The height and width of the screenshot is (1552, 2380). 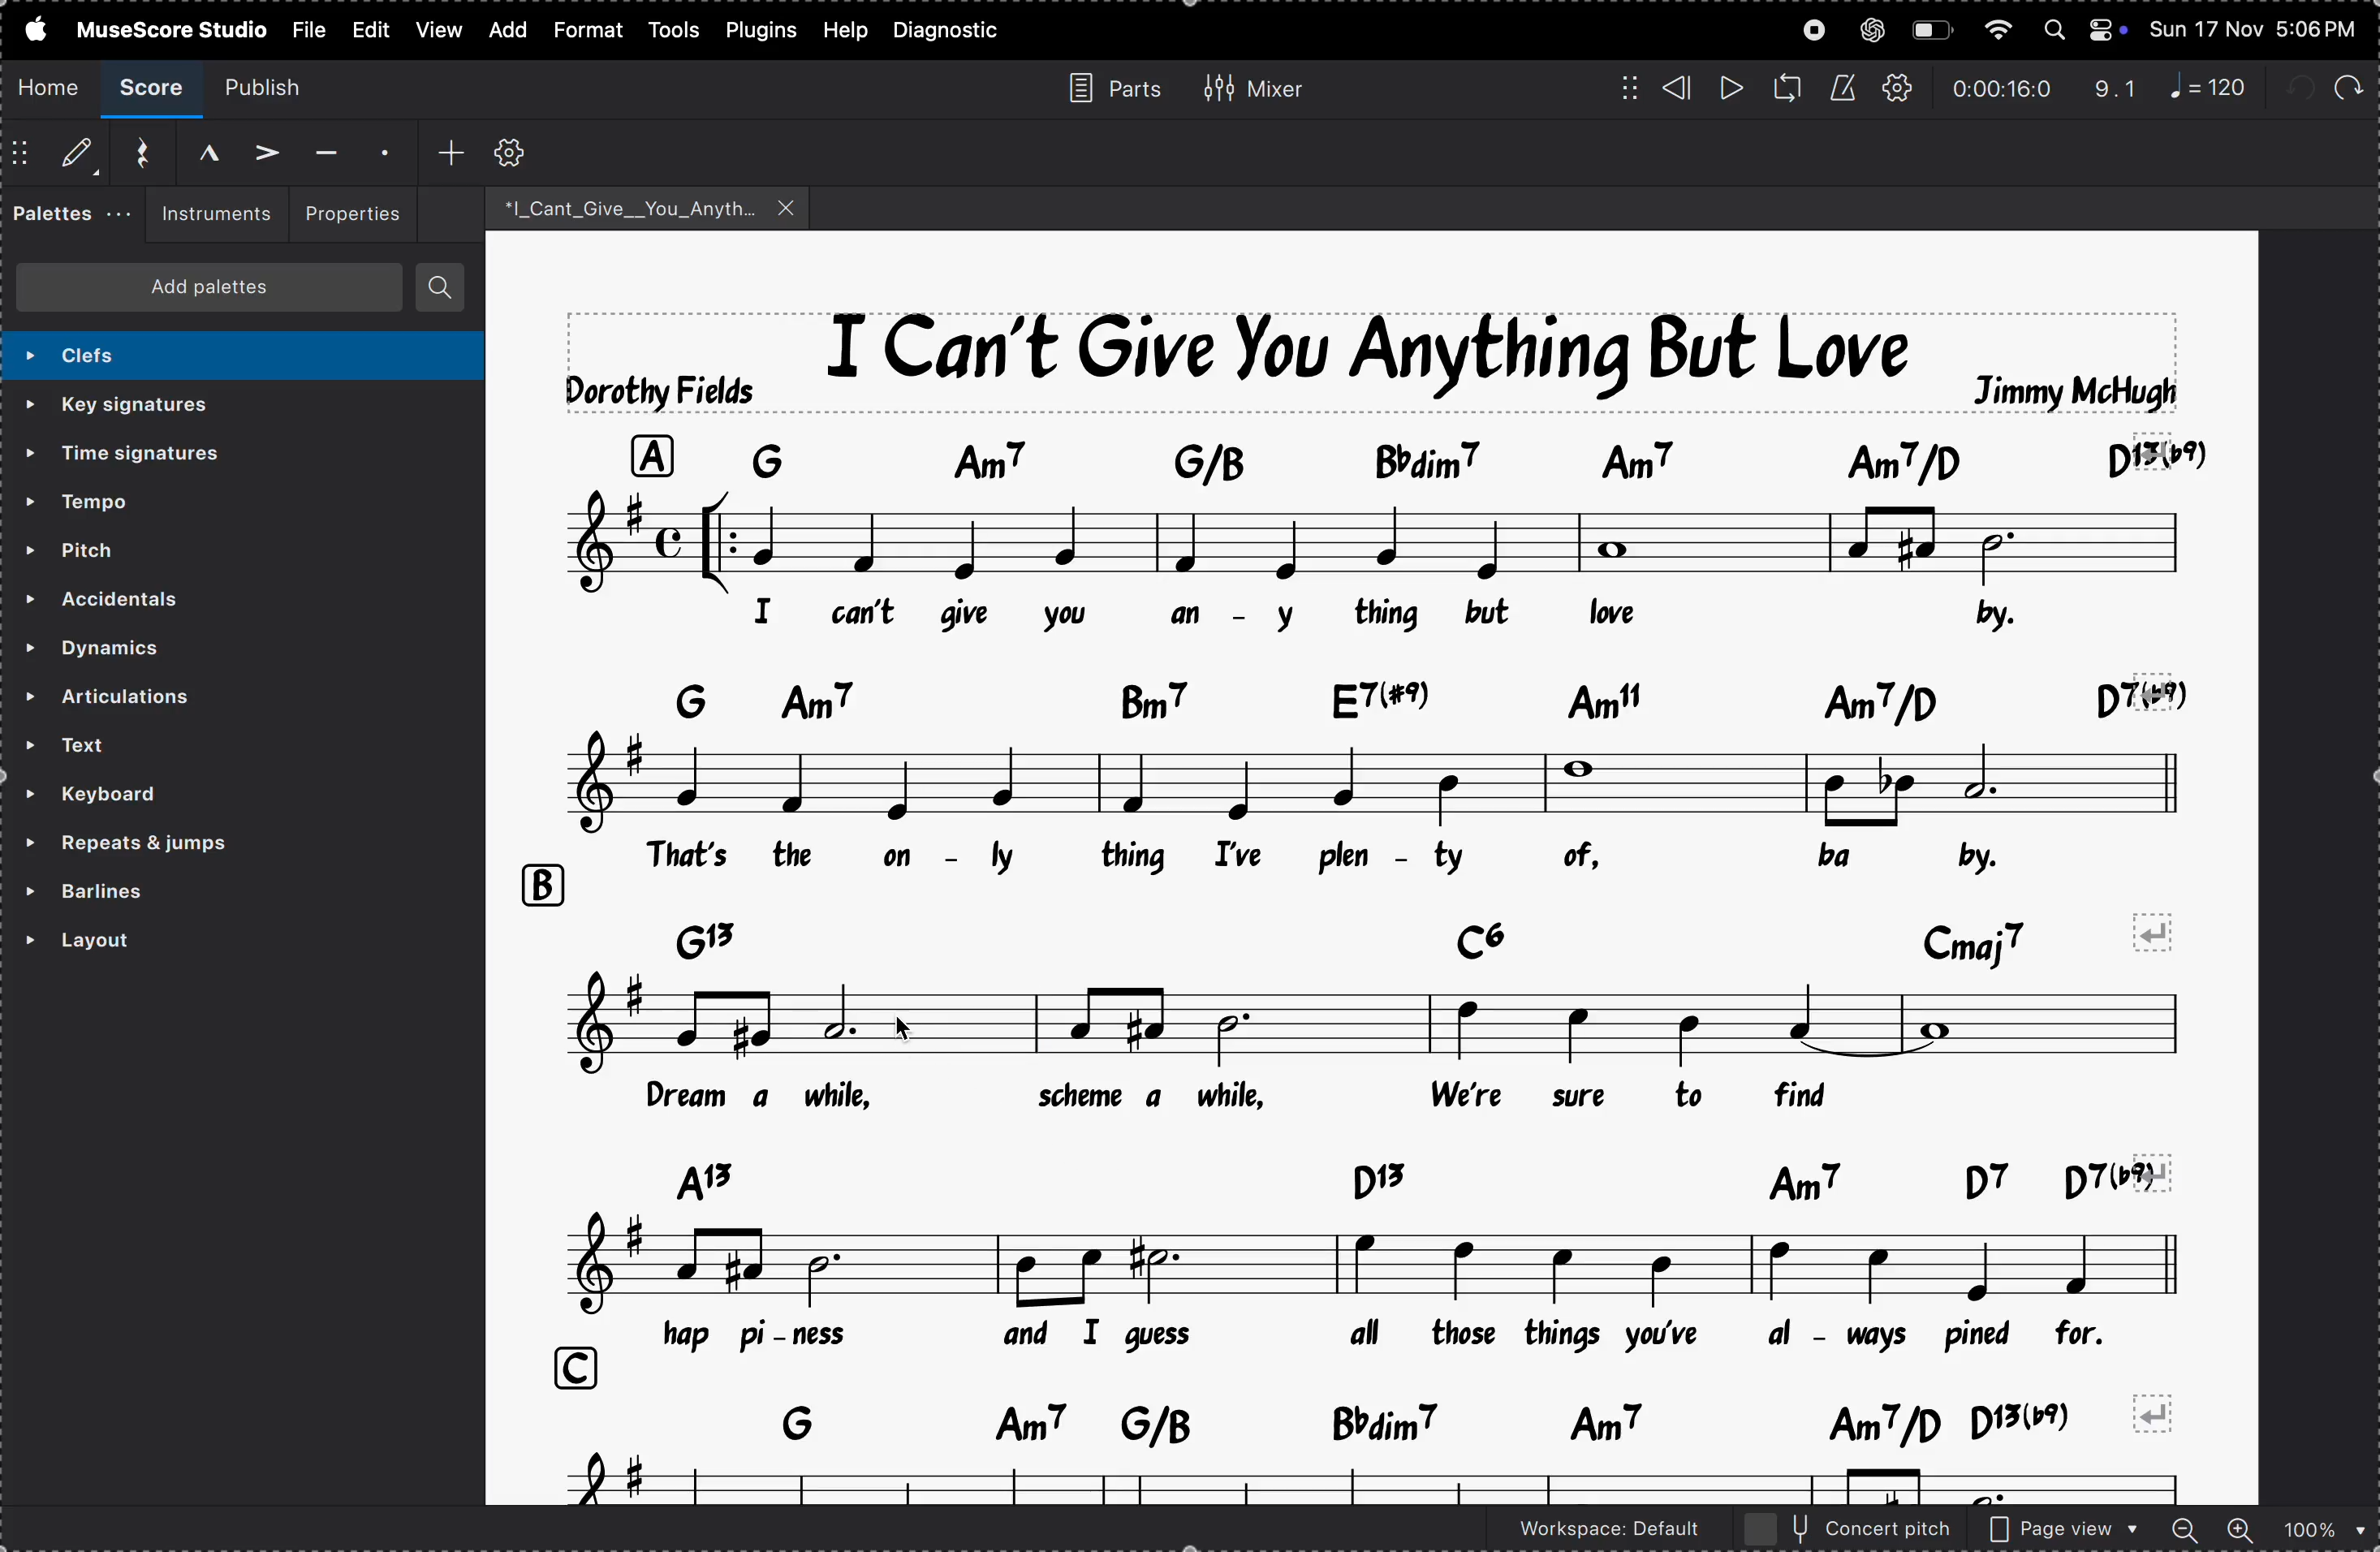 I want to click on key notes, so click(x=1379, y=1421).